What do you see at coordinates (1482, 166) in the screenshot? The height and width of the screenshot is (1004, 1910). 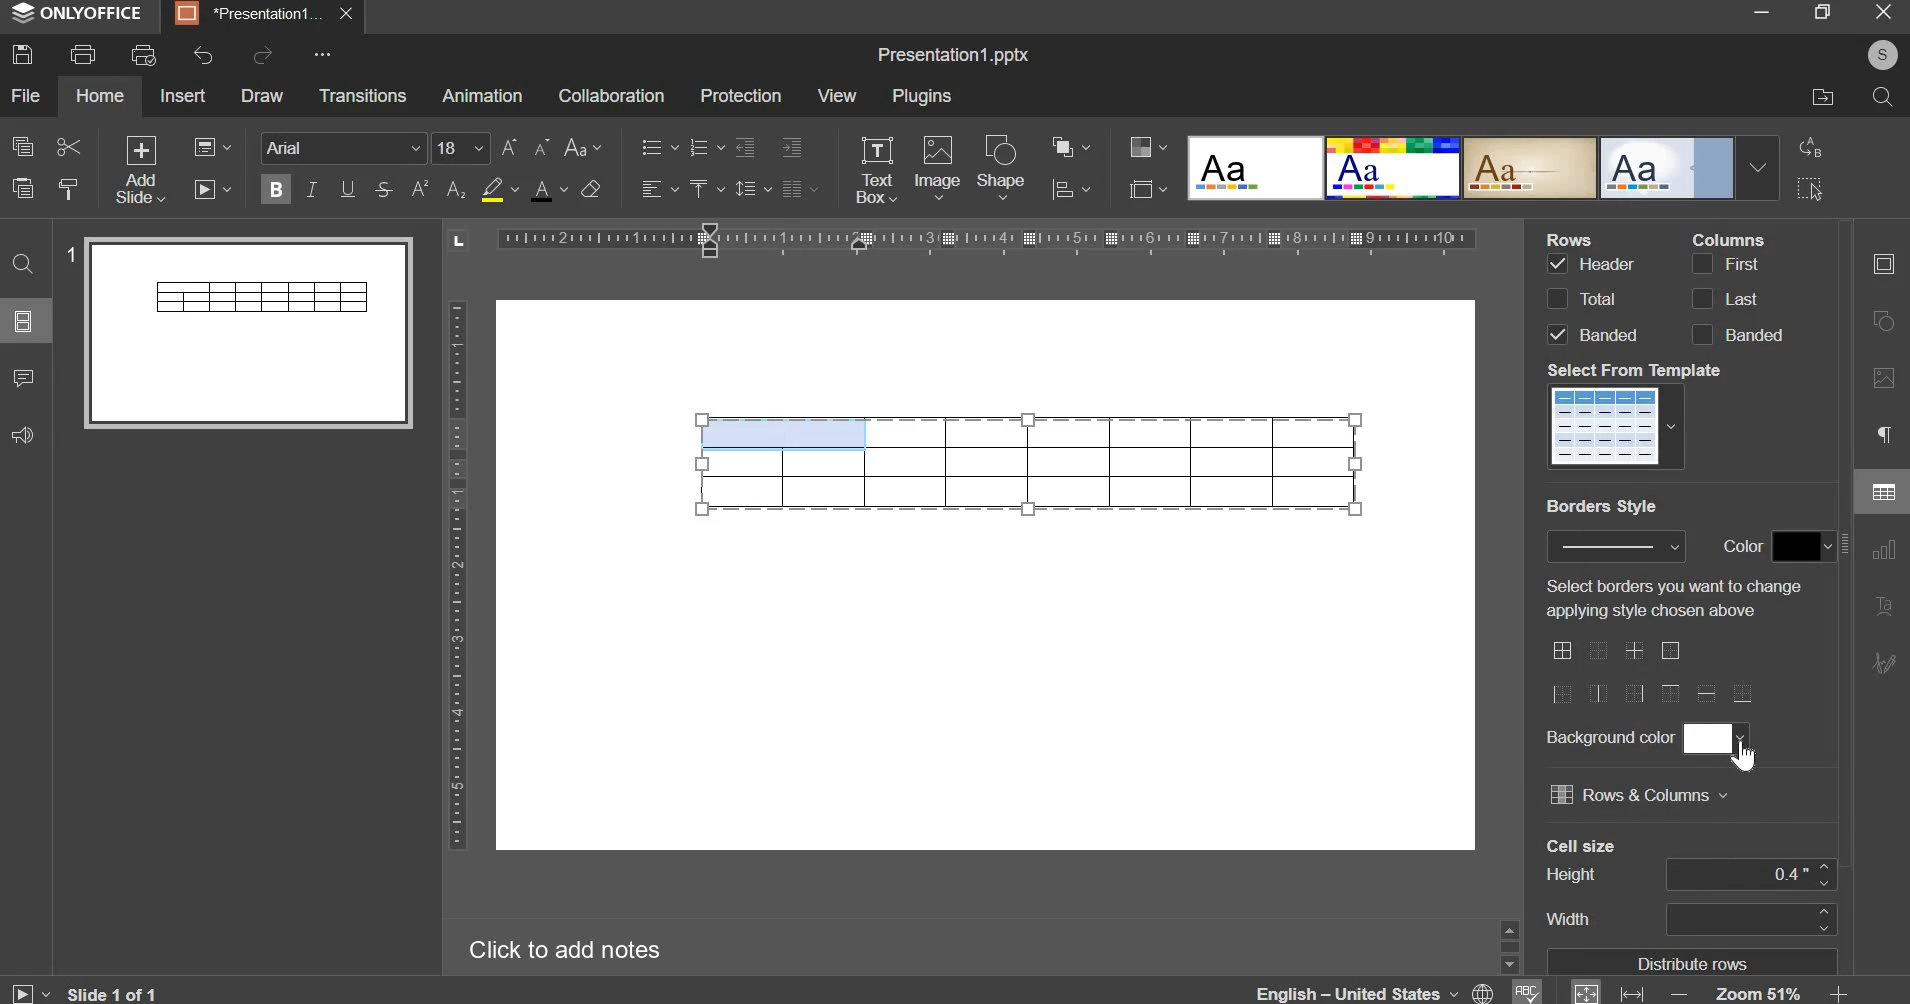 I see `design` at bounding box center [1482, 166].